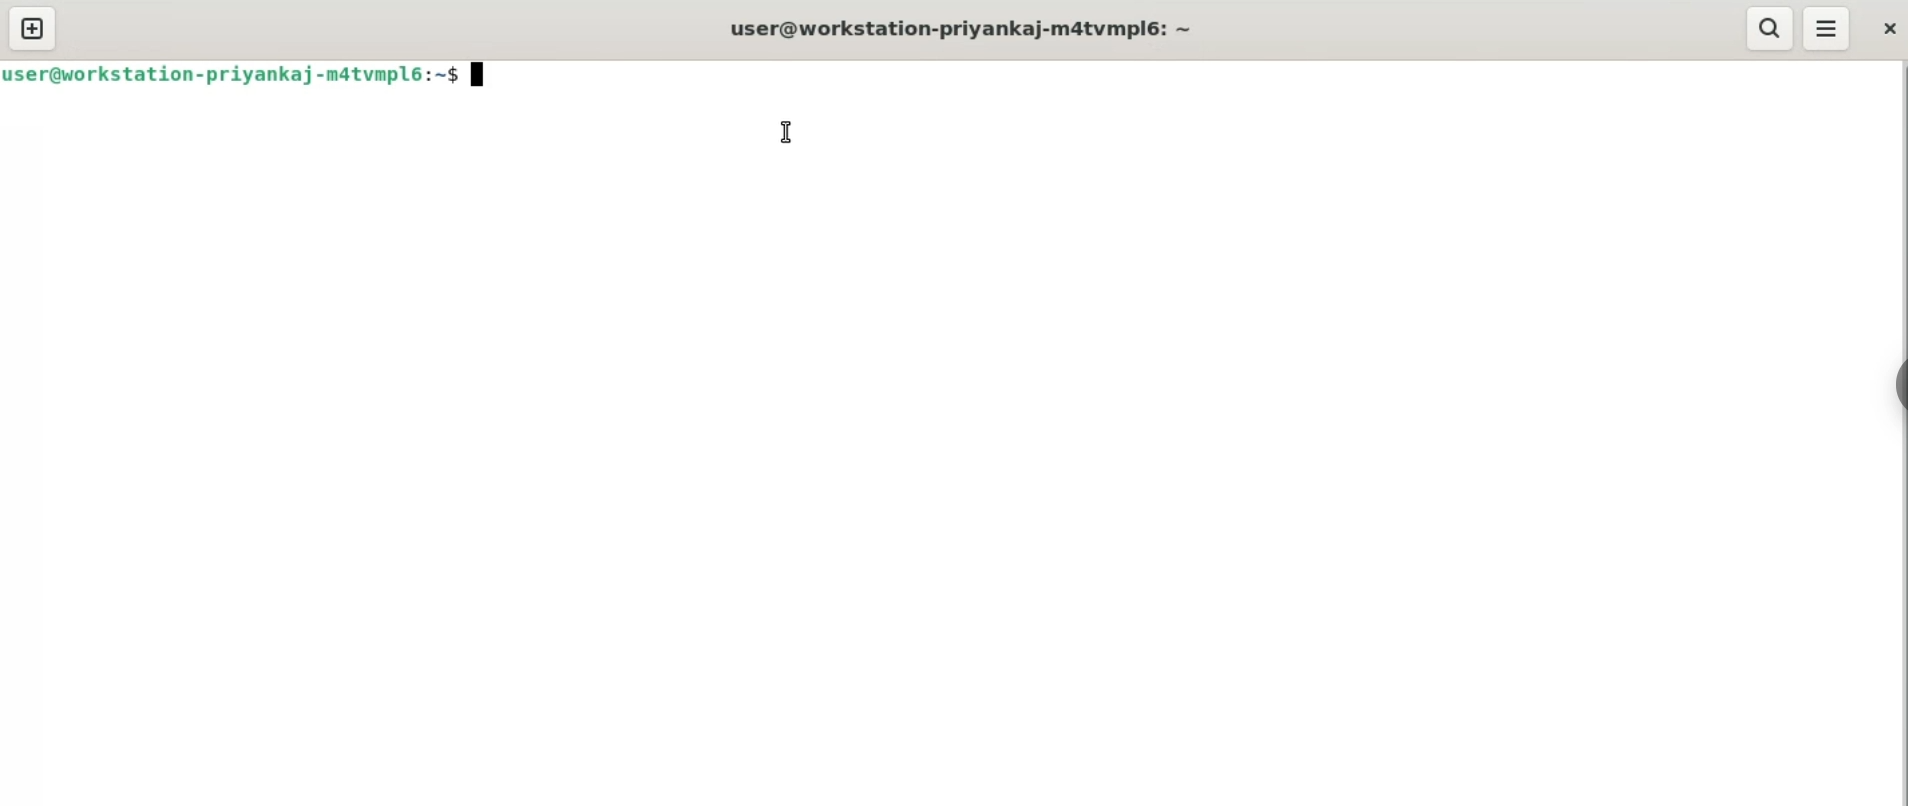 Image resolution: width=1908 pixels, height=806 pixels. I want to click on user@workstaion-priyankaj-m4tvmpl6:~$, so click(243, 73).